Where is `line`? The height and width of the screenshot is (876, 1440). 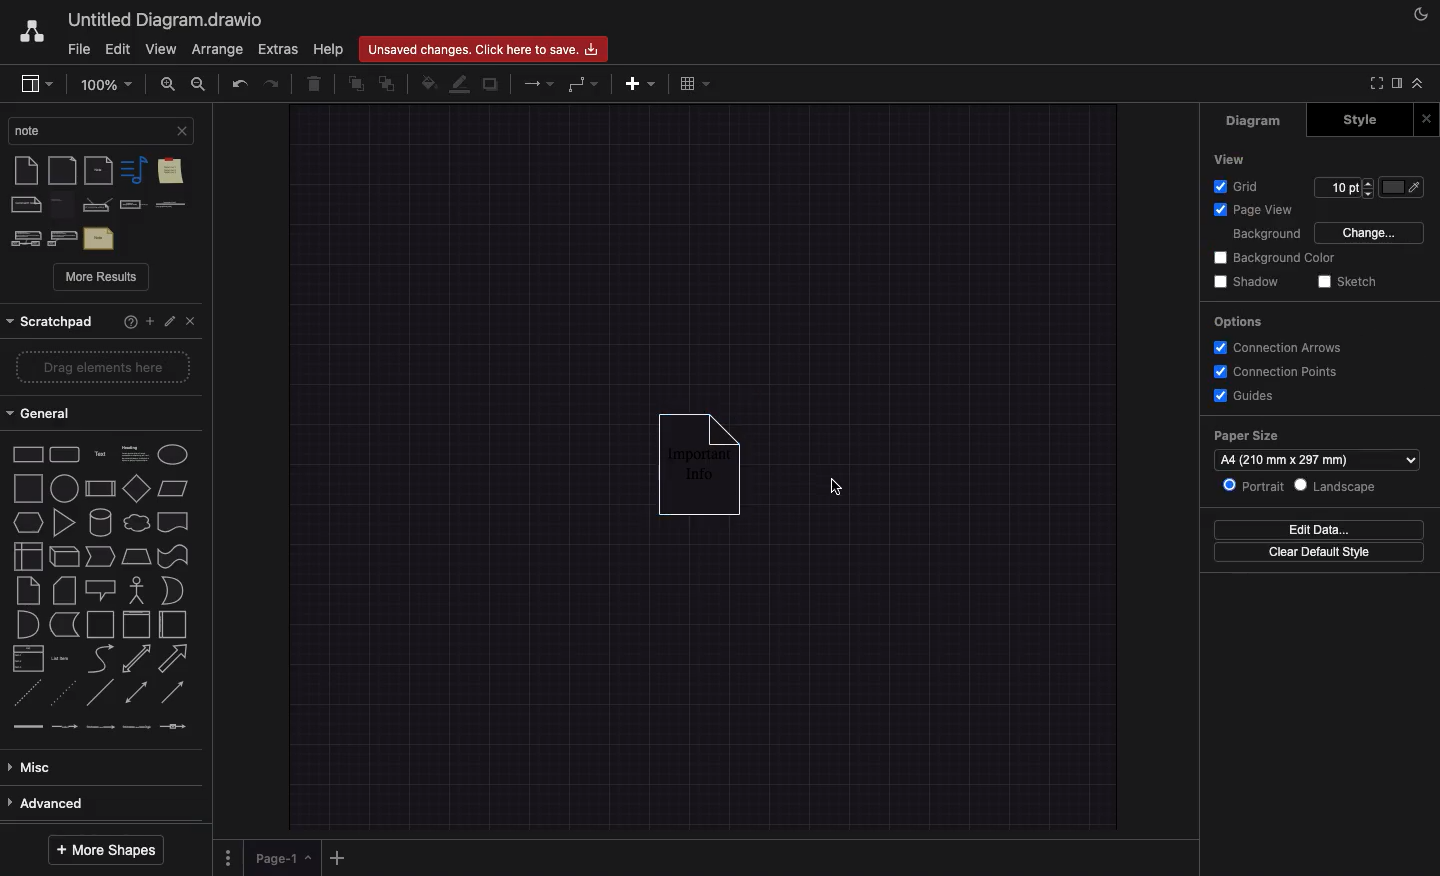 line is located at coordinates (101, 697).